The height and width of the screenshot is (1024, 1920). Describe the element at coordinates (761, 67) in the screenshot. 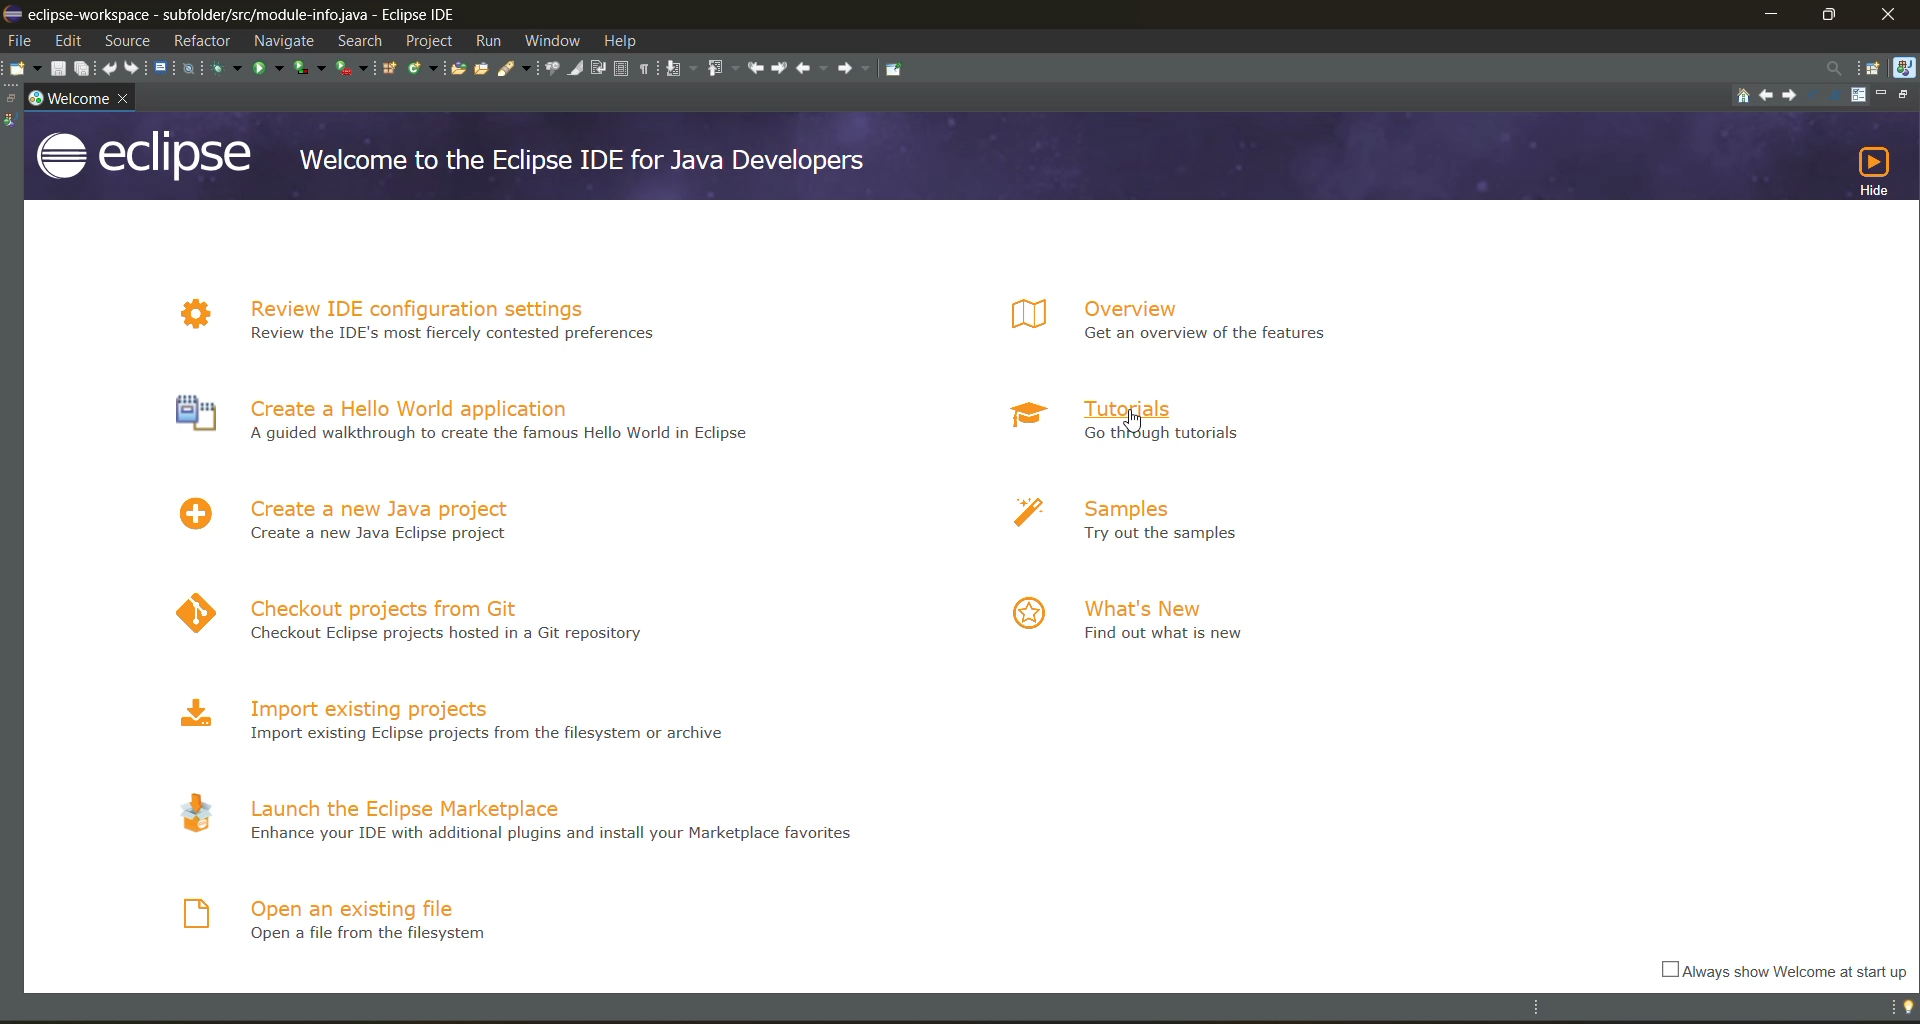

I see `previous edit location` at that location.